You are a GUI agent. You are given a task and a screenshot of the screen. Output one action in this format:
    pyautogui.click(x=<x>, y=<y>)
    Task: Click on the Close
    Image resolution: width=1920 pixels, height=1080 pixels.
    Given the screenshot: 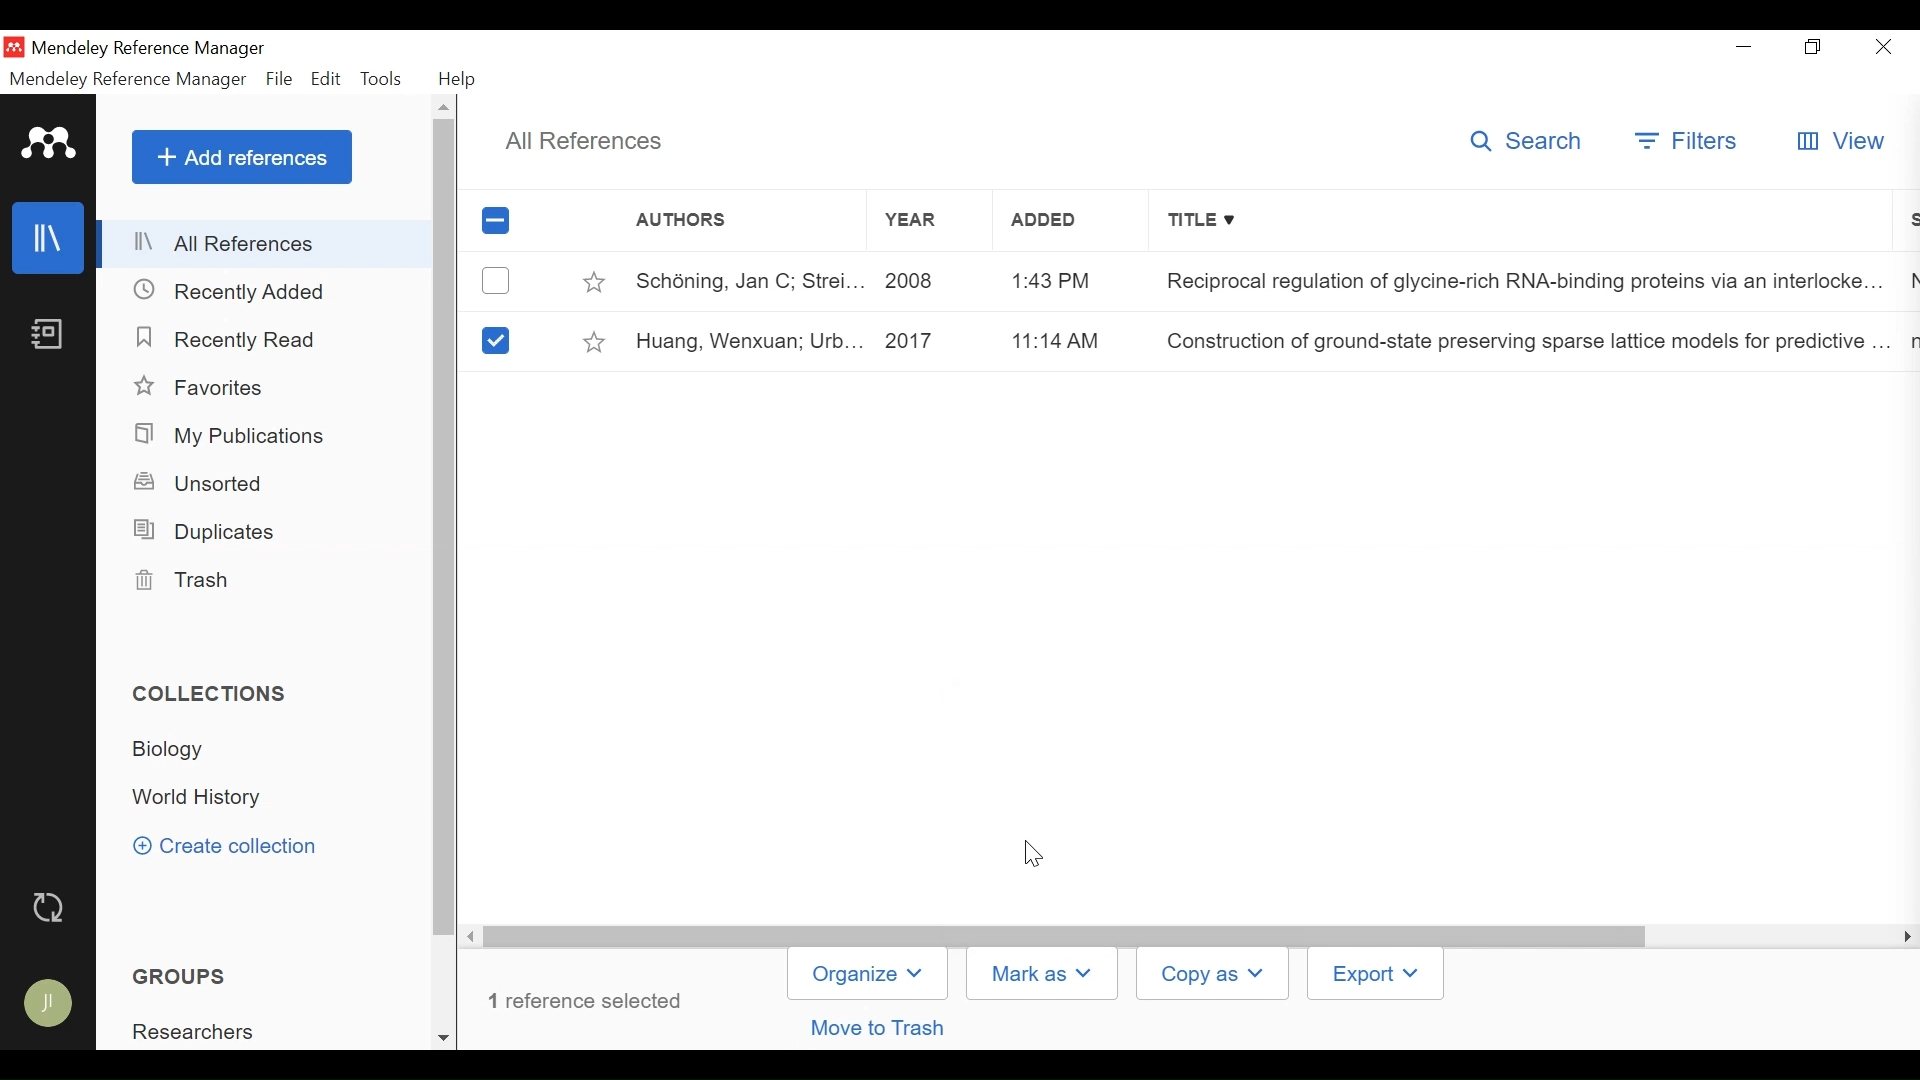 What is the action you would take?
    pyautogui.click(x=1883, y=48)
    